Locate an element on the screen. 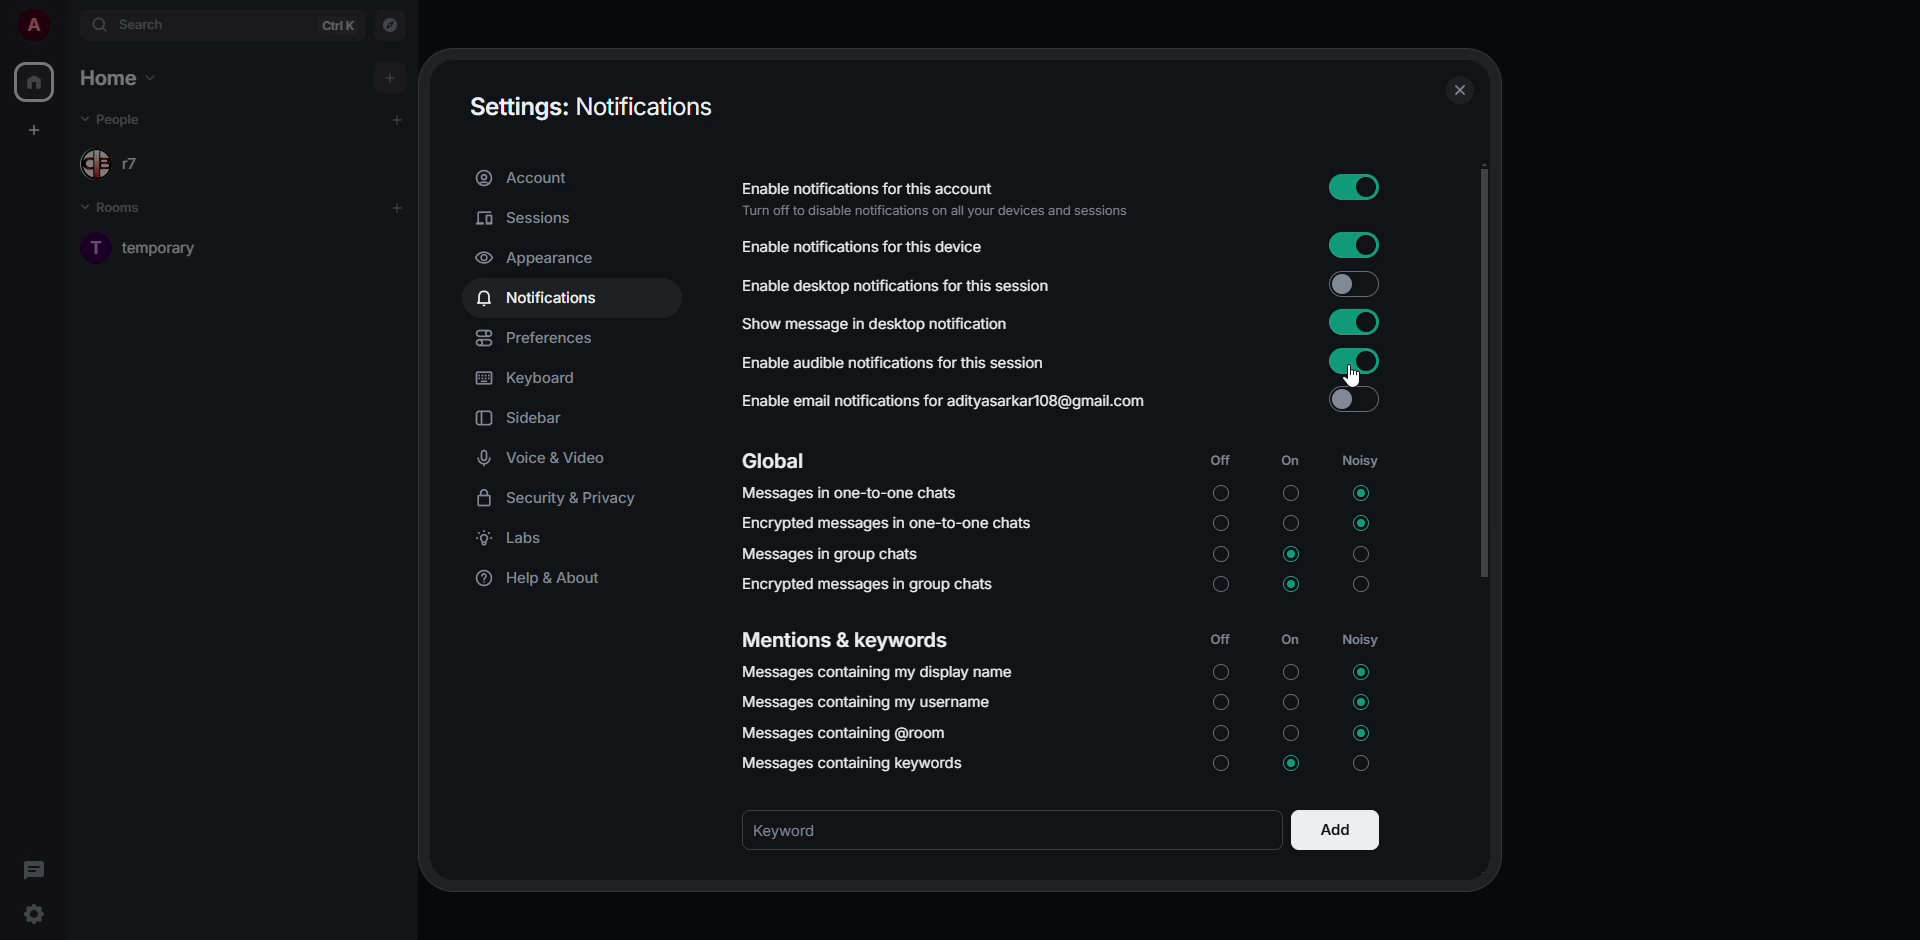  selected is located at coordinates (1362, 701).